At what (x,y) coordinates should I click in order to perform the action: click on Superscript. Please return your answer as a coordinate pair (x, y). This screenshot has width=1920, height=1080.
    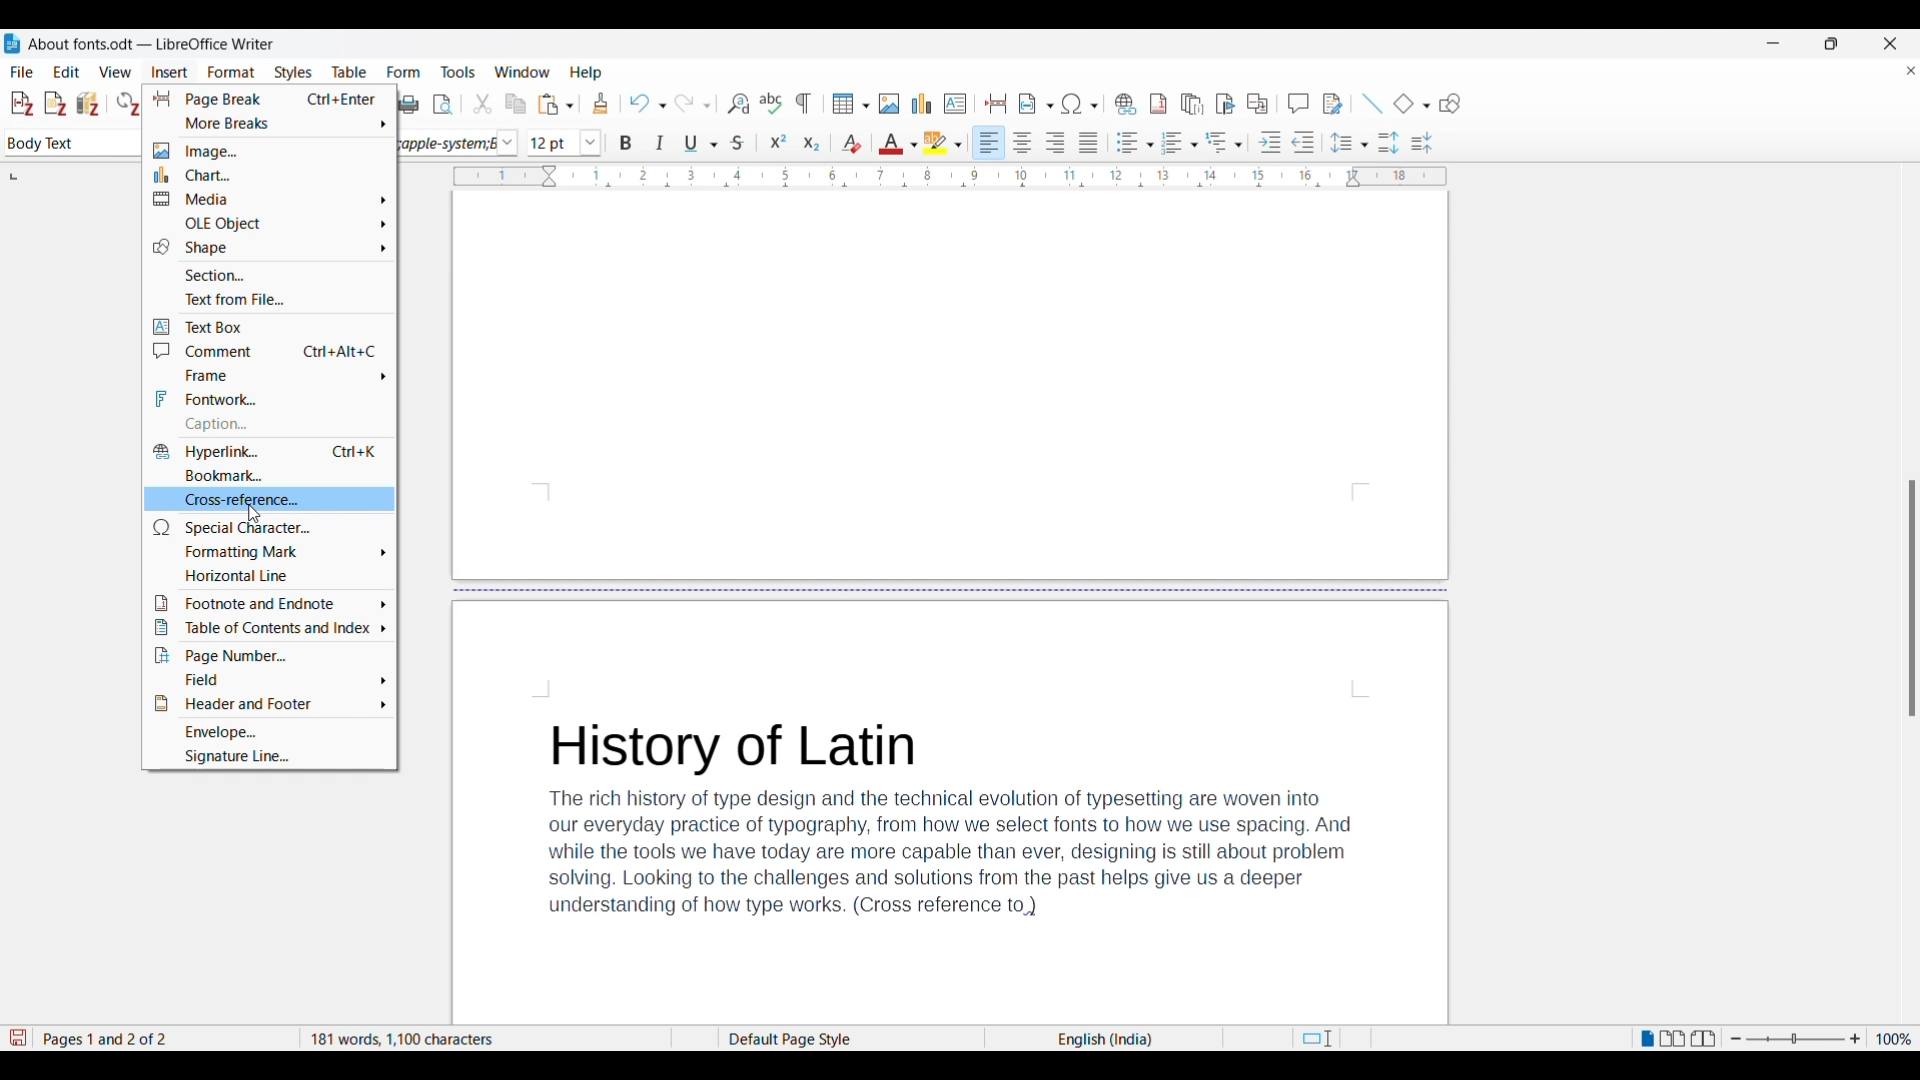
    Looking at the image, I should click on (779, 142).